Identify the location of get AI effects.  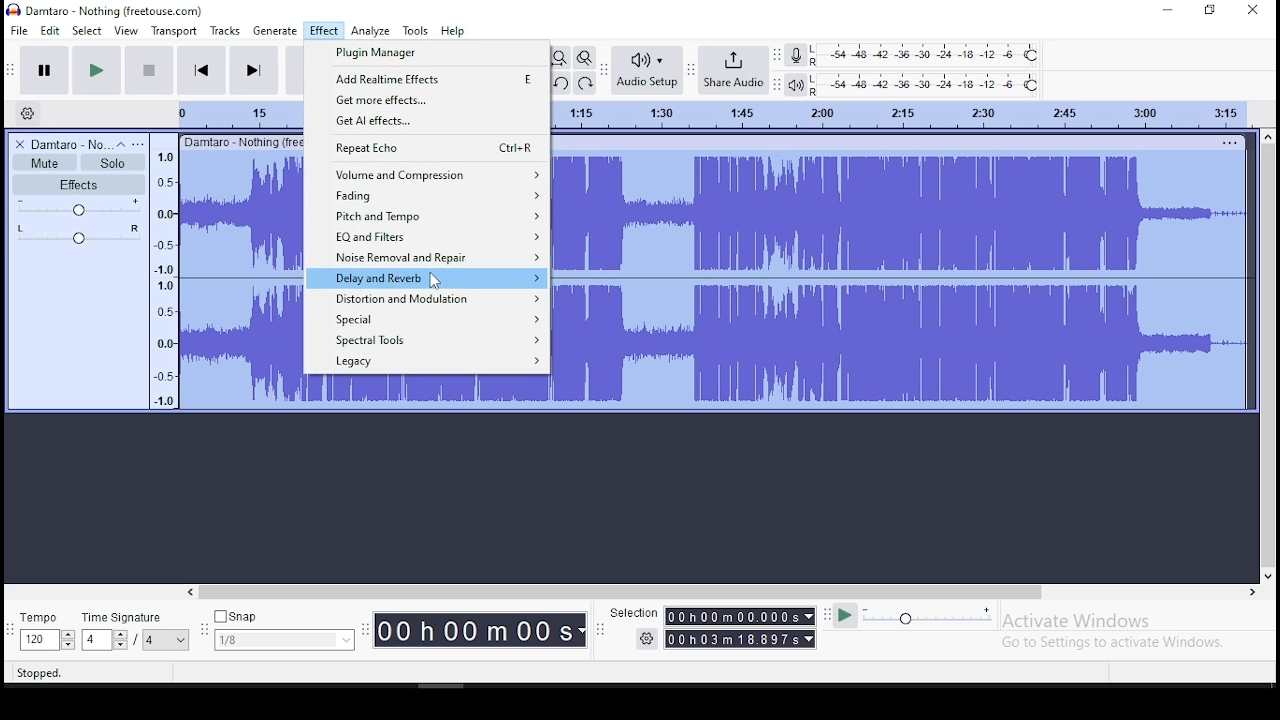
(425, 121).